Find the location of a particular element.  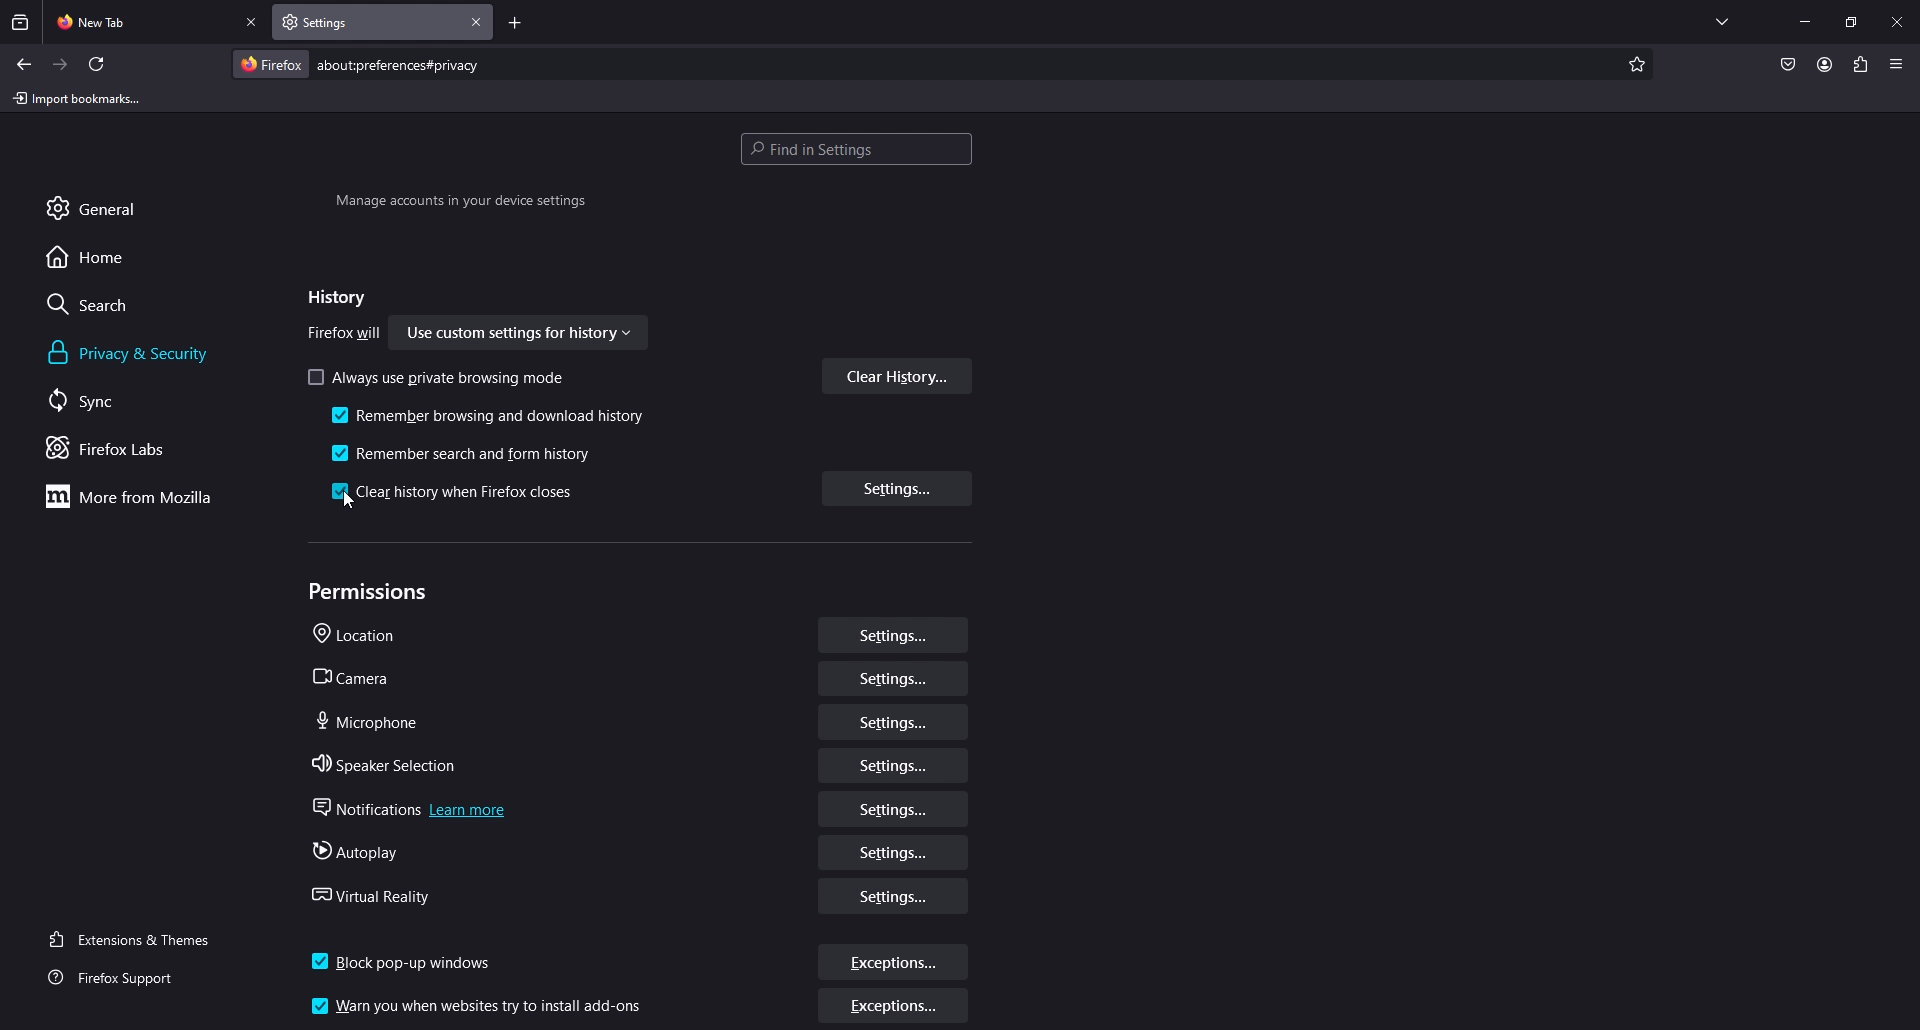

extension is located at coordinates (1862, 64).